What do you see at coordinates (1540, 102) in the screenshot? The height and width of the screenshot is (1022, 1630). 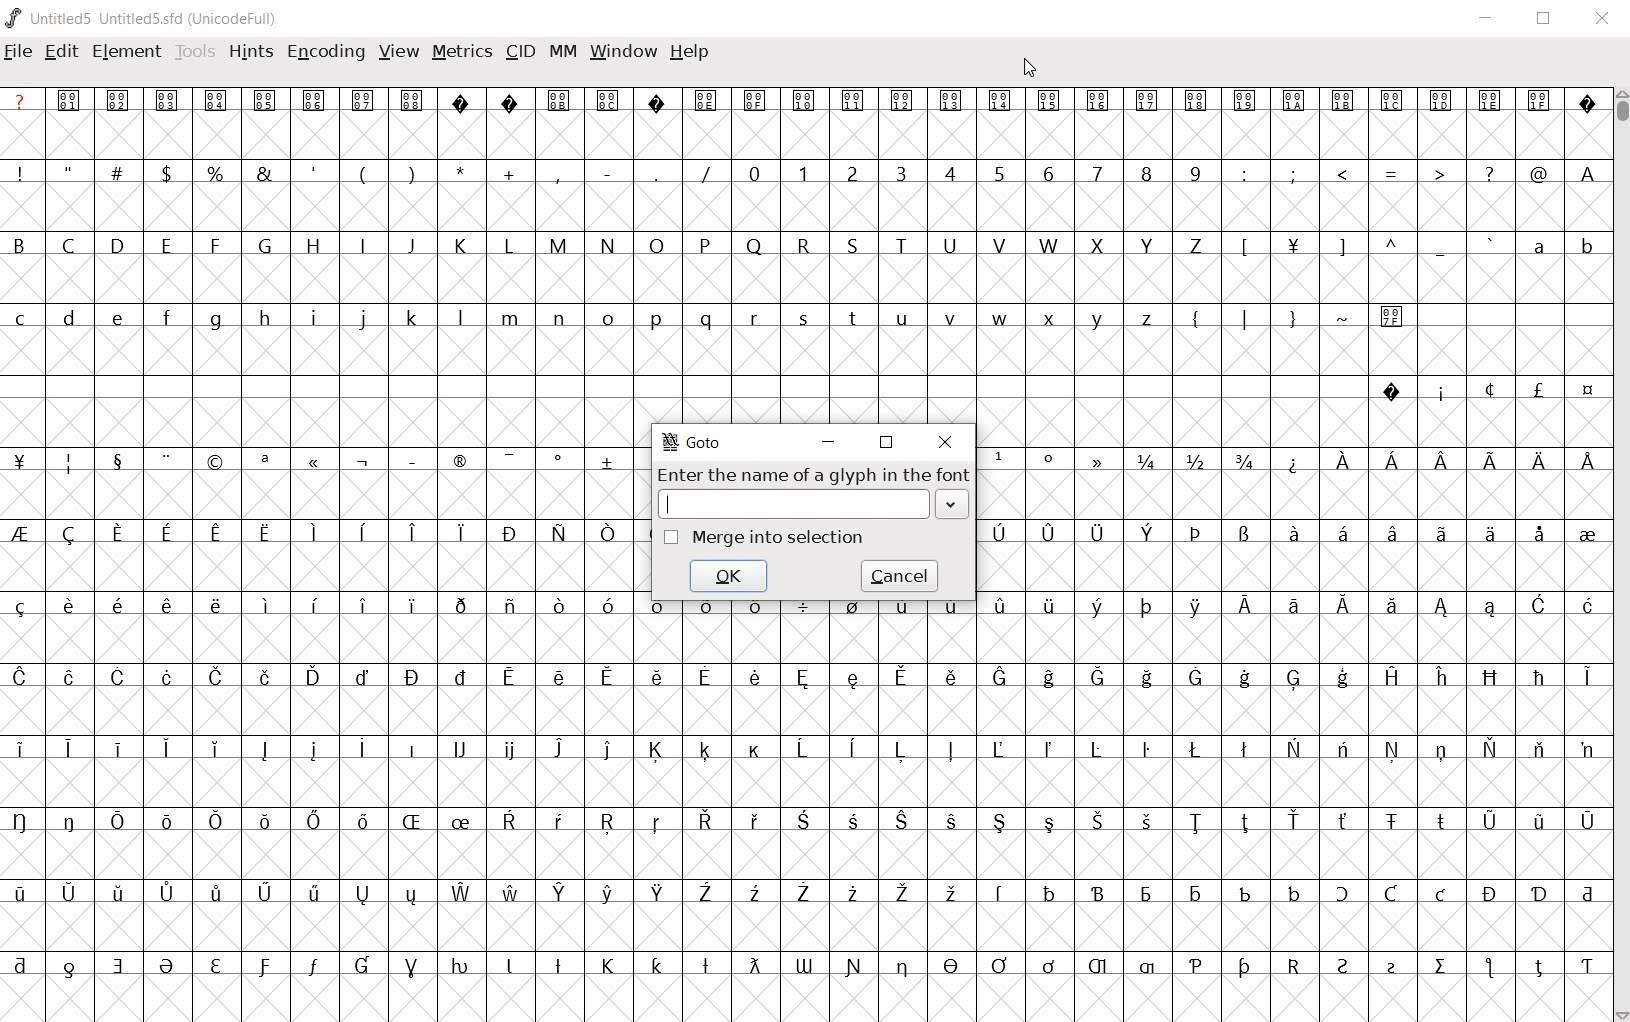 I see `Symbol` at bounding box center [1540, 102].